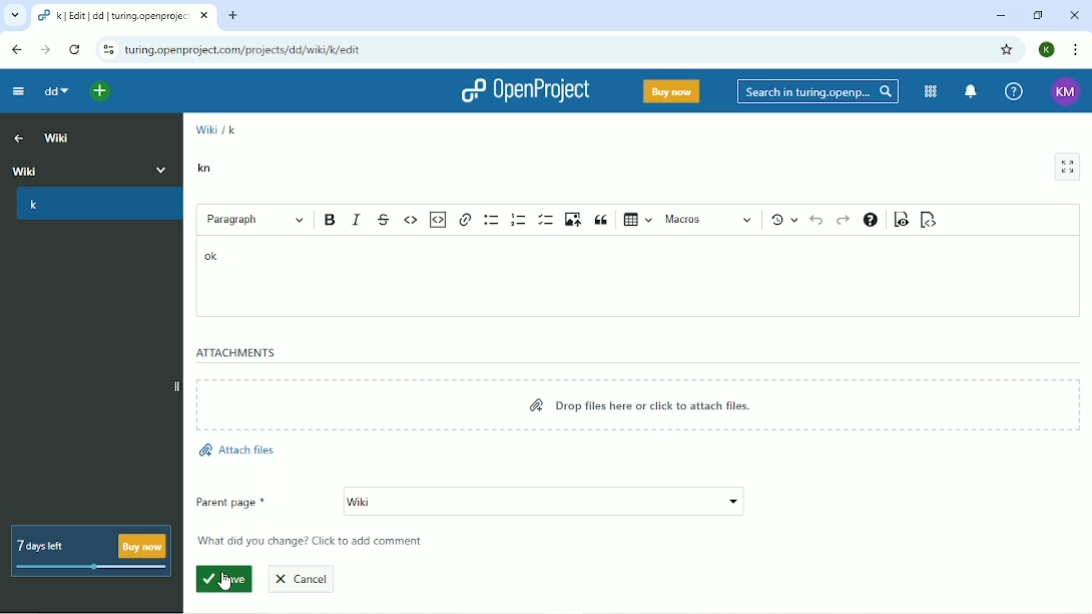  What do you see at coordinates (411, 218) in the screenshot?
I see `Code ` at bounding box center [411, 218].